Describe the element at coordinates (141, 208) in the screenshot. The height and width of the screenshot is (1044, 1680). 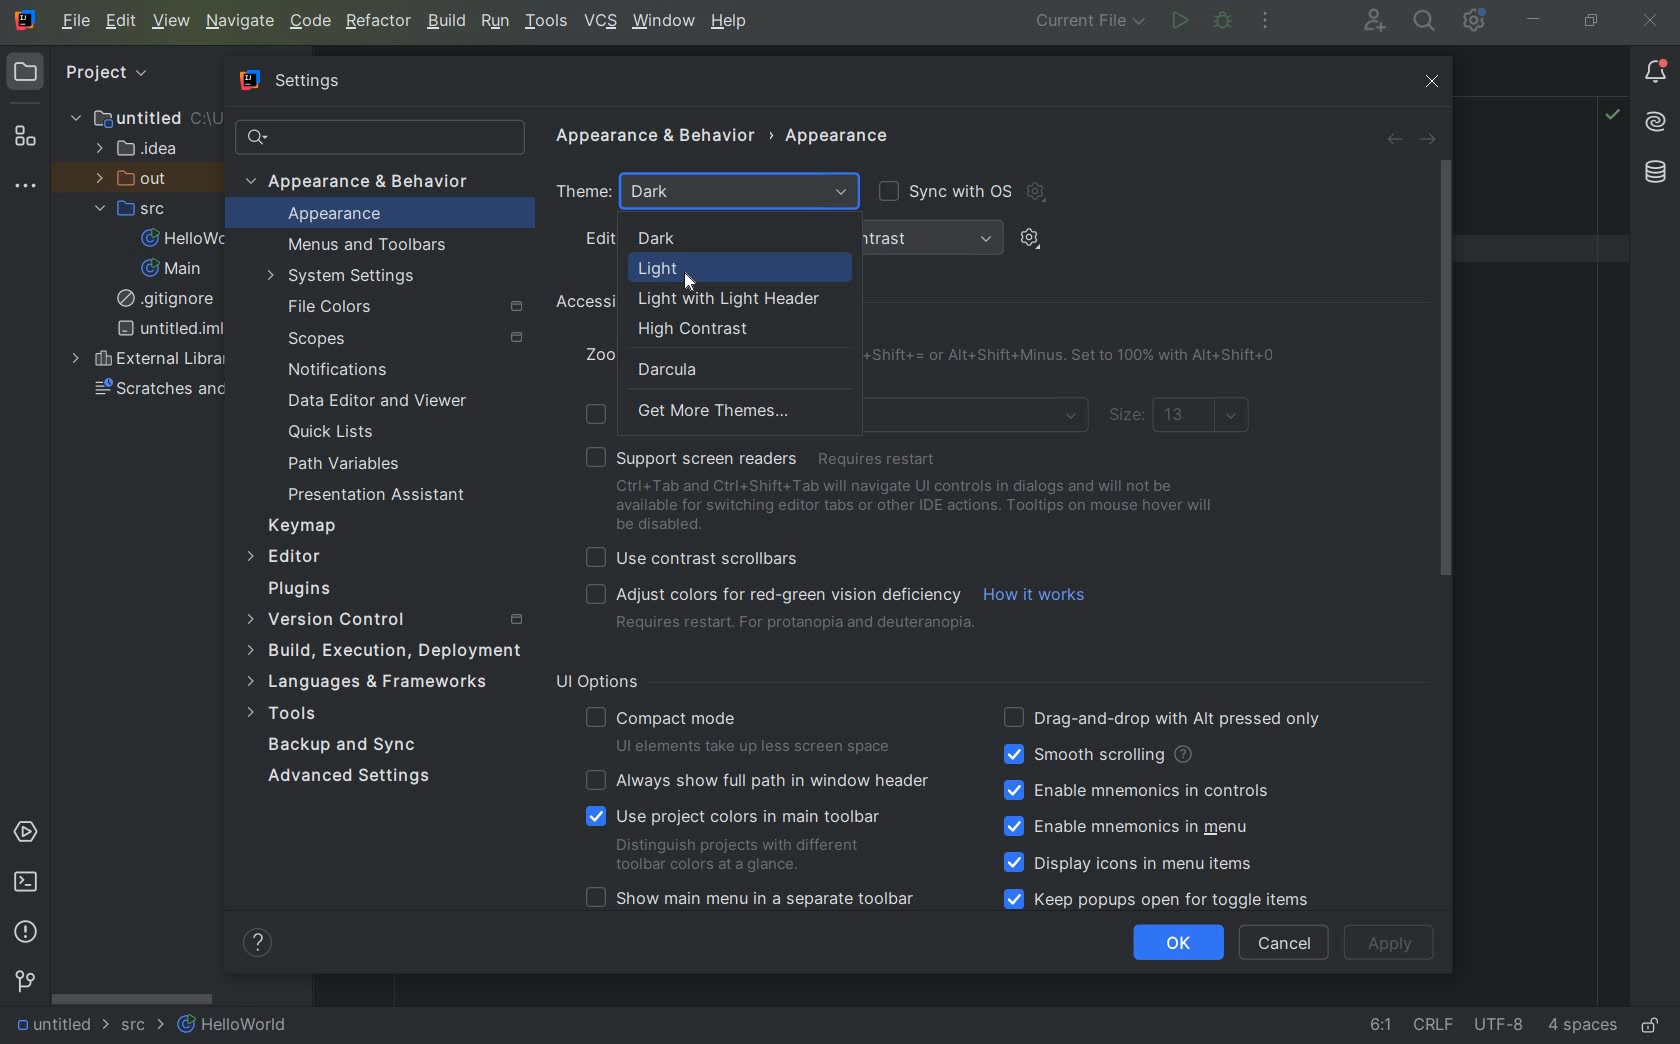
I see `SRC` at that location.